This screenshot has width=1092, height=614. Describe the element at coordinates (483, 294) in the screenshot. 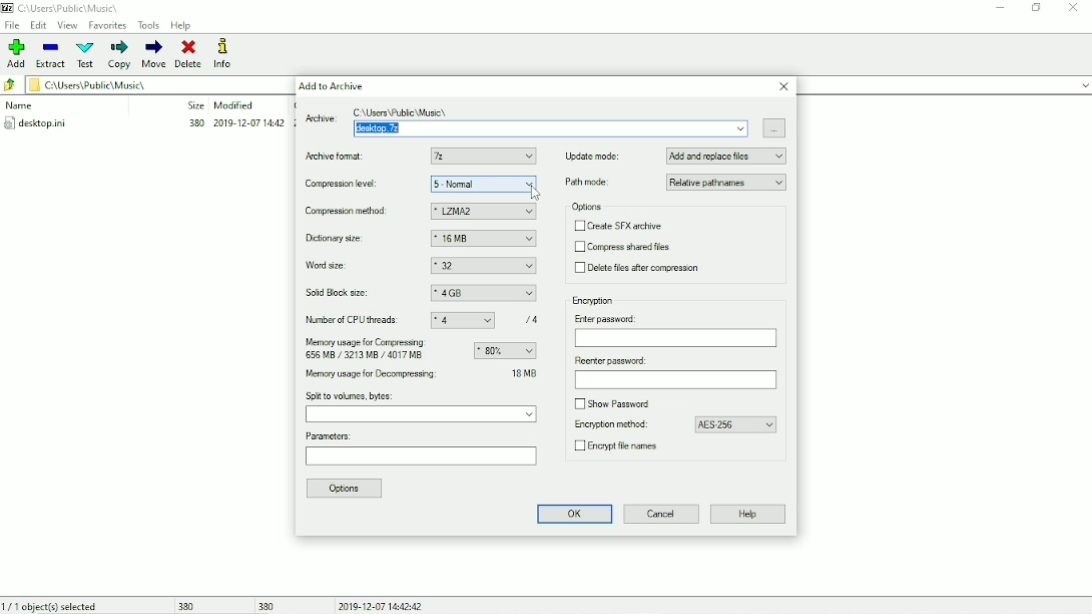

I see `4GB` at that location.